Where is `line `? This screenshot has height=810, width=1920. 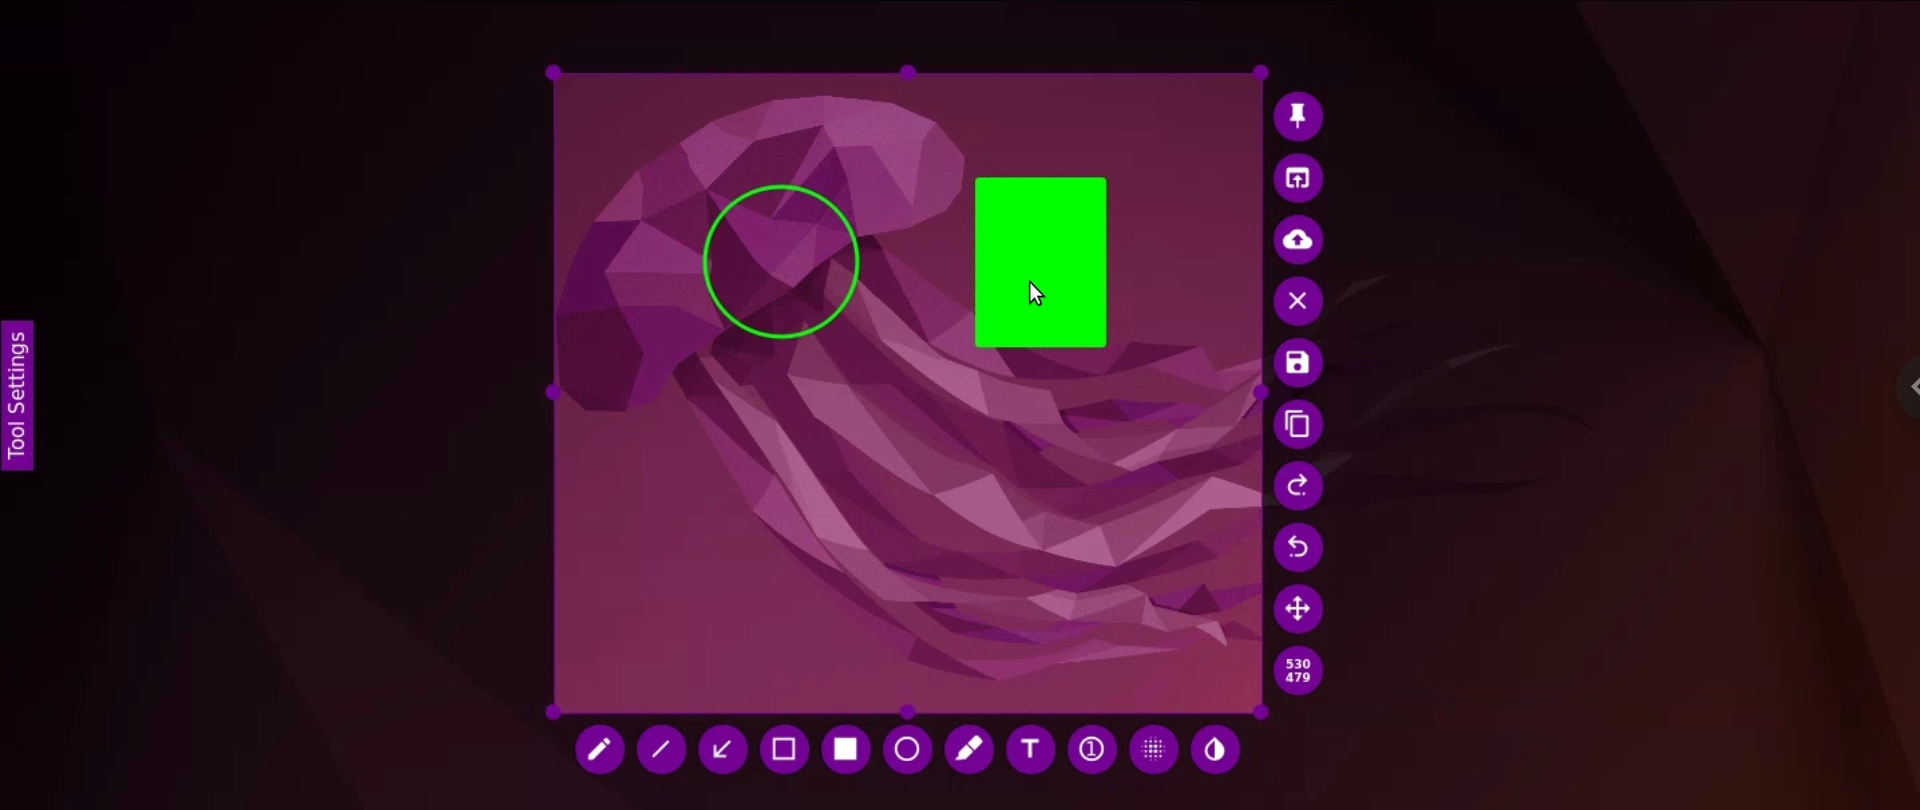
line  is located at coordinates (668, 751).